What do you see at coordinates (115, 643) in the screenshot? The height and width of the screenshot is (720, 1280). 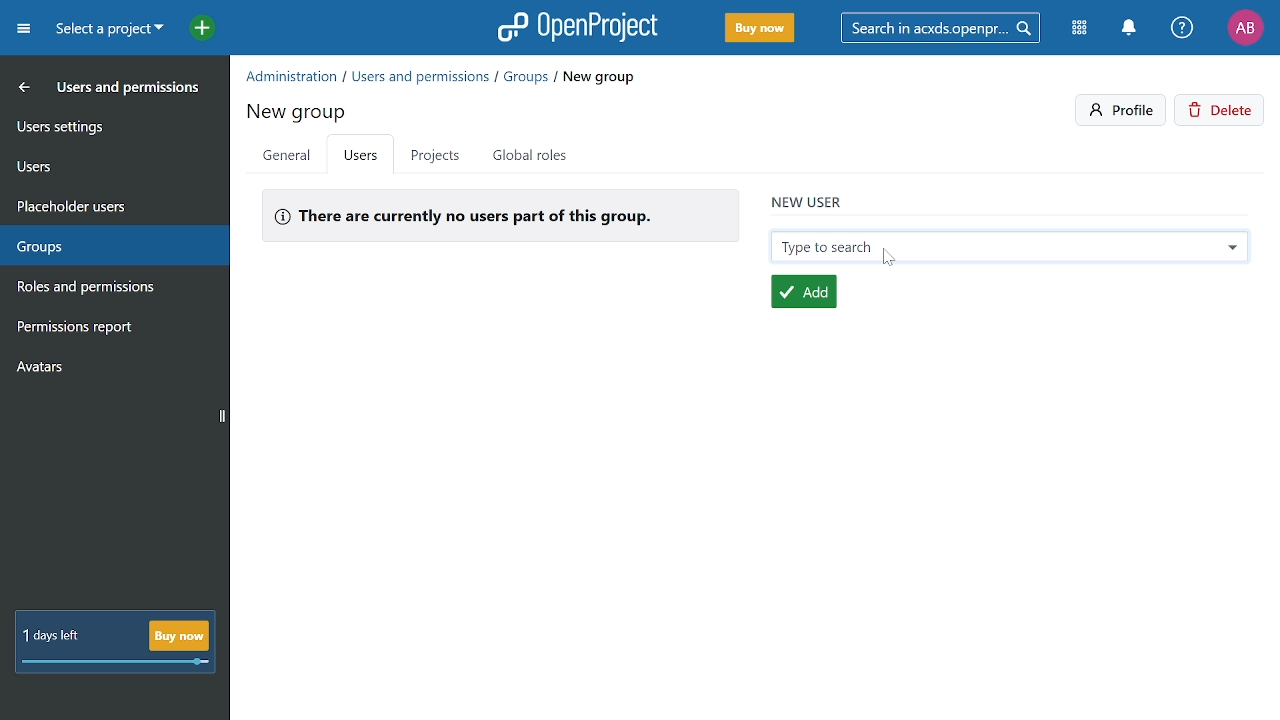 I see `! day left Buy now` at bounding box center [115, 643].